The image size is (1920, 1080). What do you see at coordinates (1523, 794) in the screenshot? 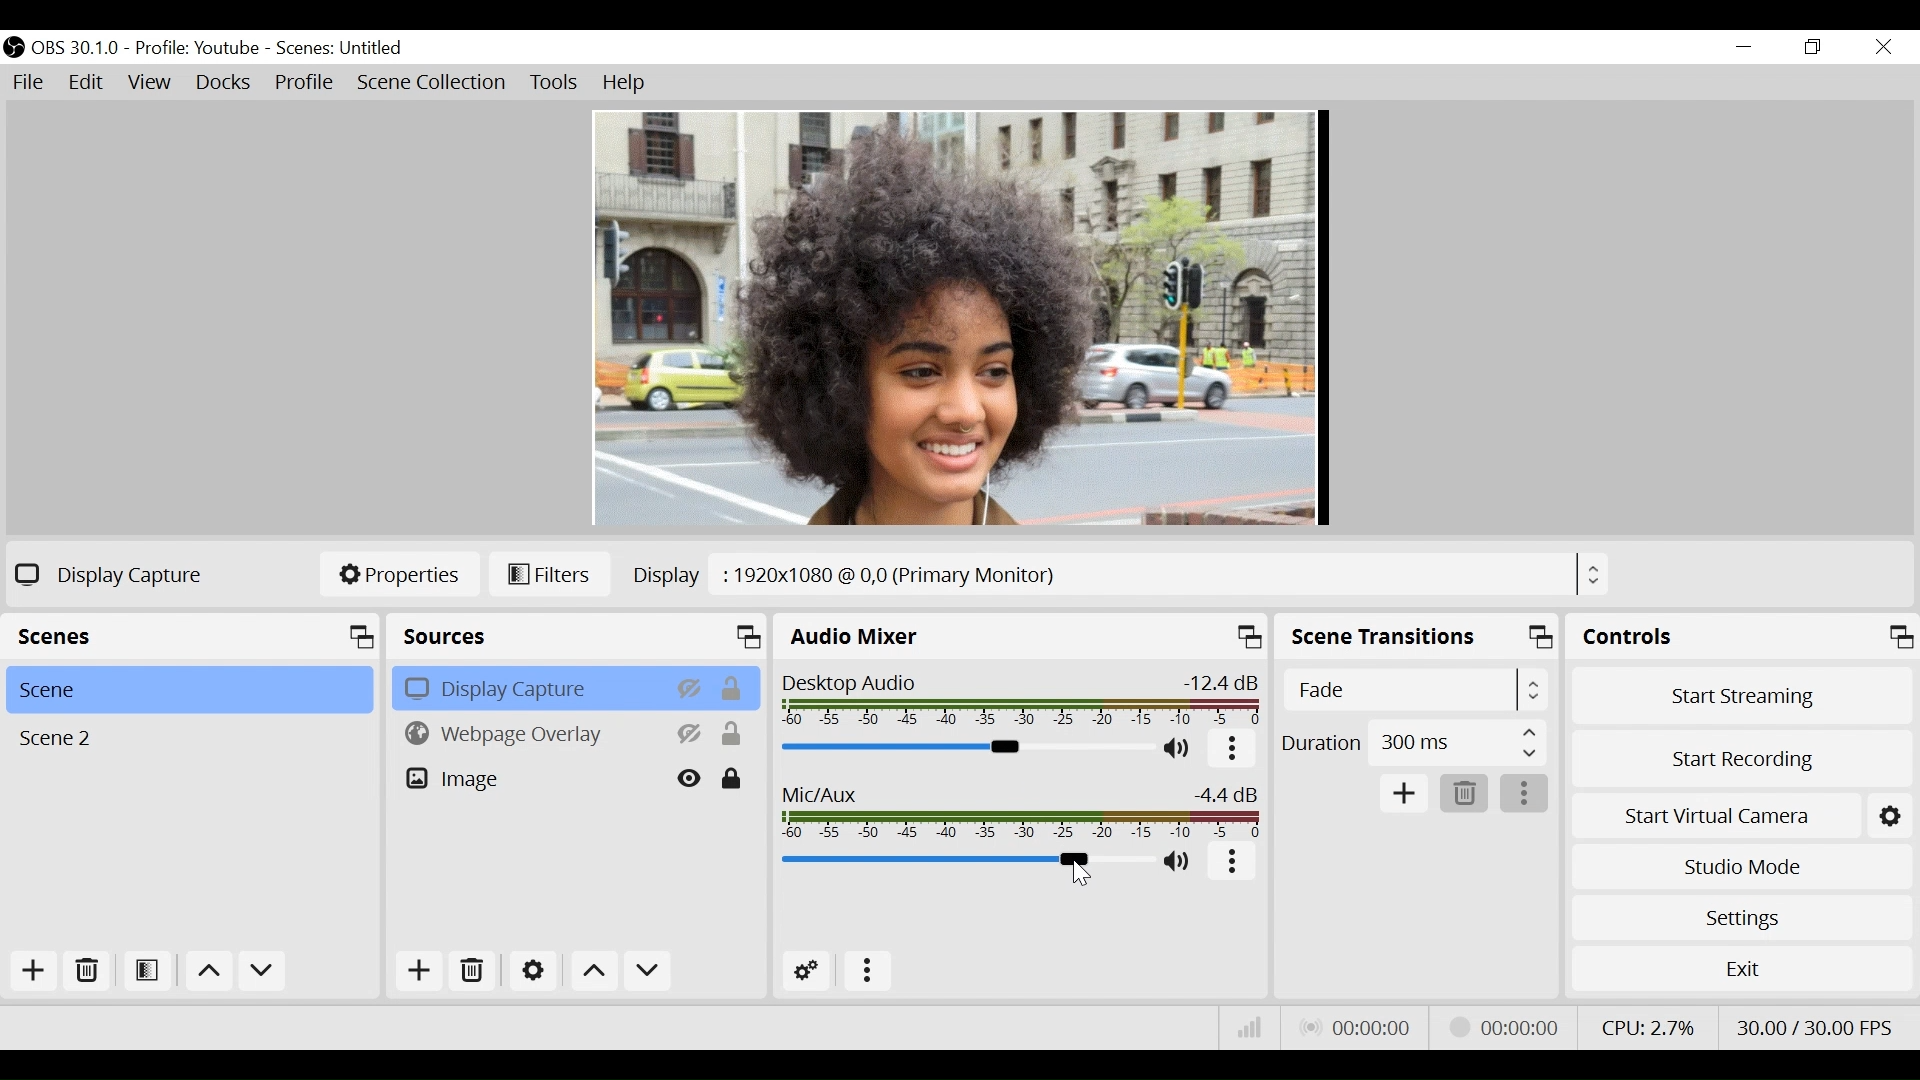
I see `more options` at bounding box center [1523, 794].